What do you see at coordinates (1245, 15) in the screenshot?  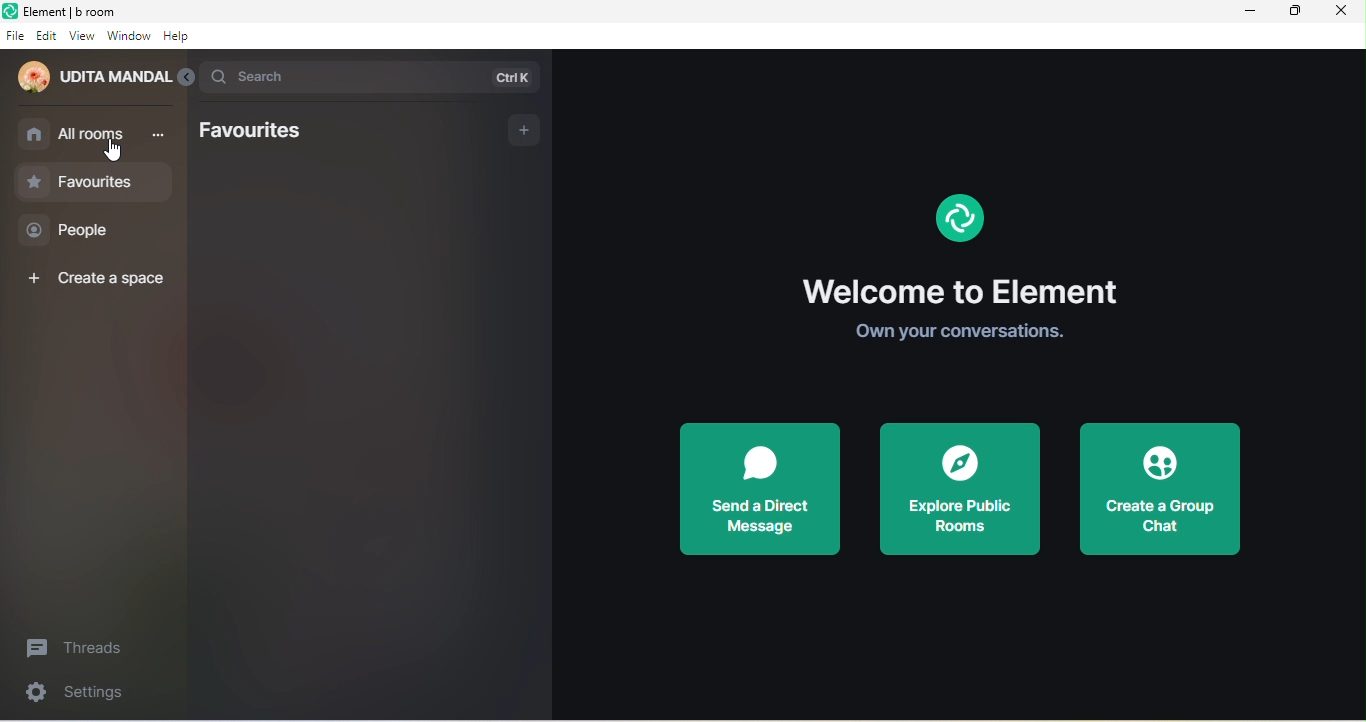 I see `minimize` at bounding box center [1245, 15].